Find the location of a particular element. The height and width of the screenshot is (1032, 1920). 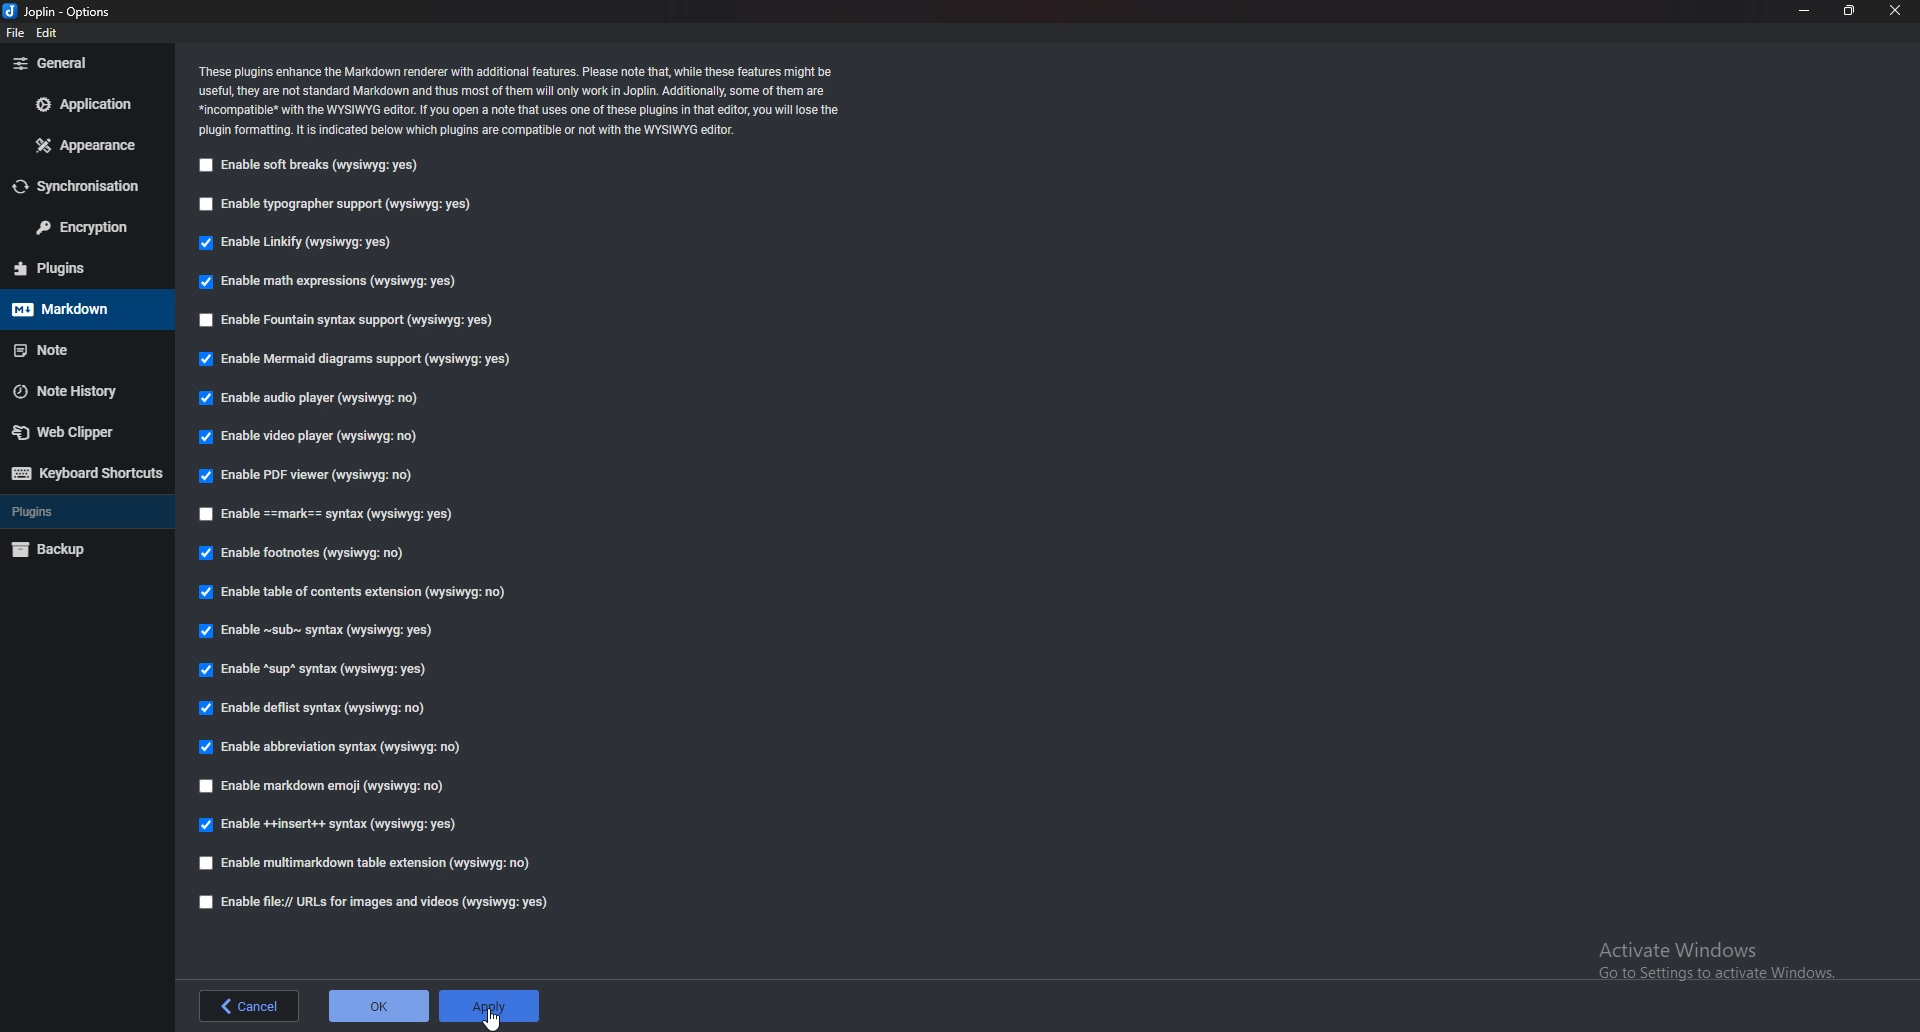

minimize is located at coordinates (1805, 10).